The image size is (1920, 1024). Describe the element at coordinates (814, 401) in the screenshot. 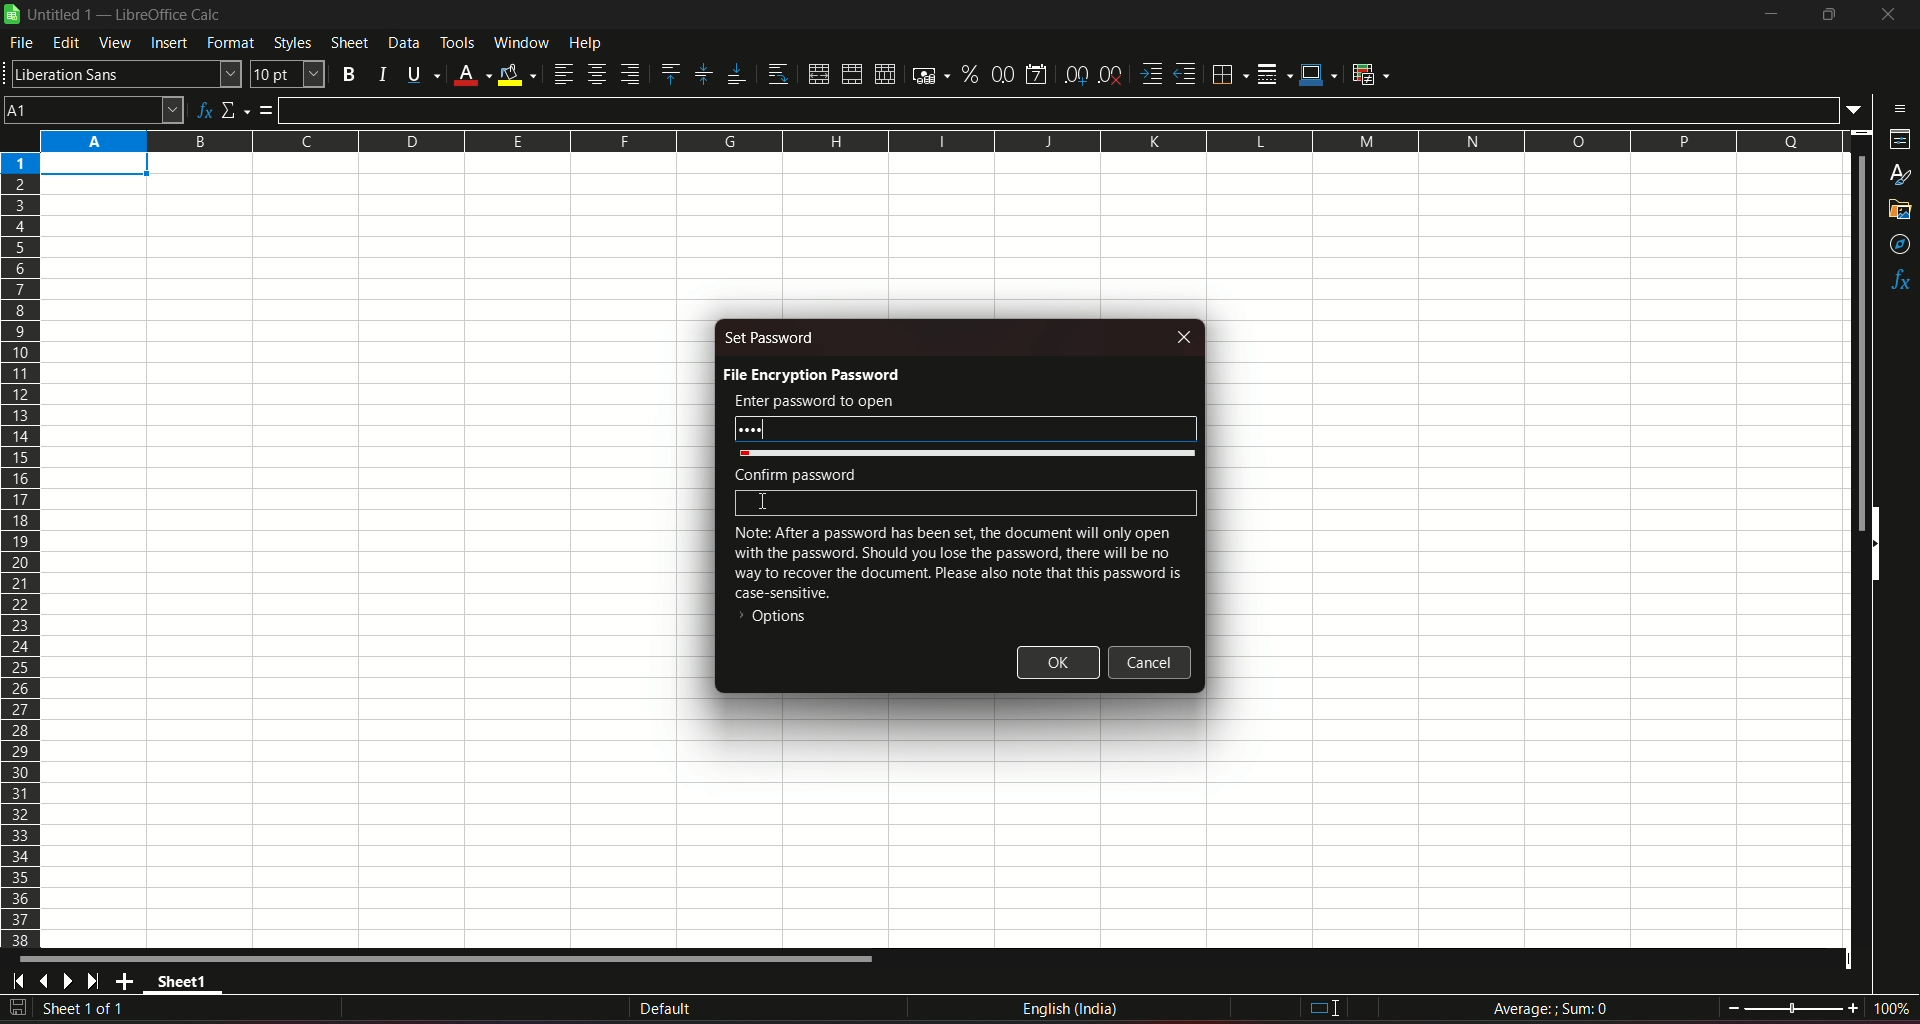

I see `enter password to open` at that location.